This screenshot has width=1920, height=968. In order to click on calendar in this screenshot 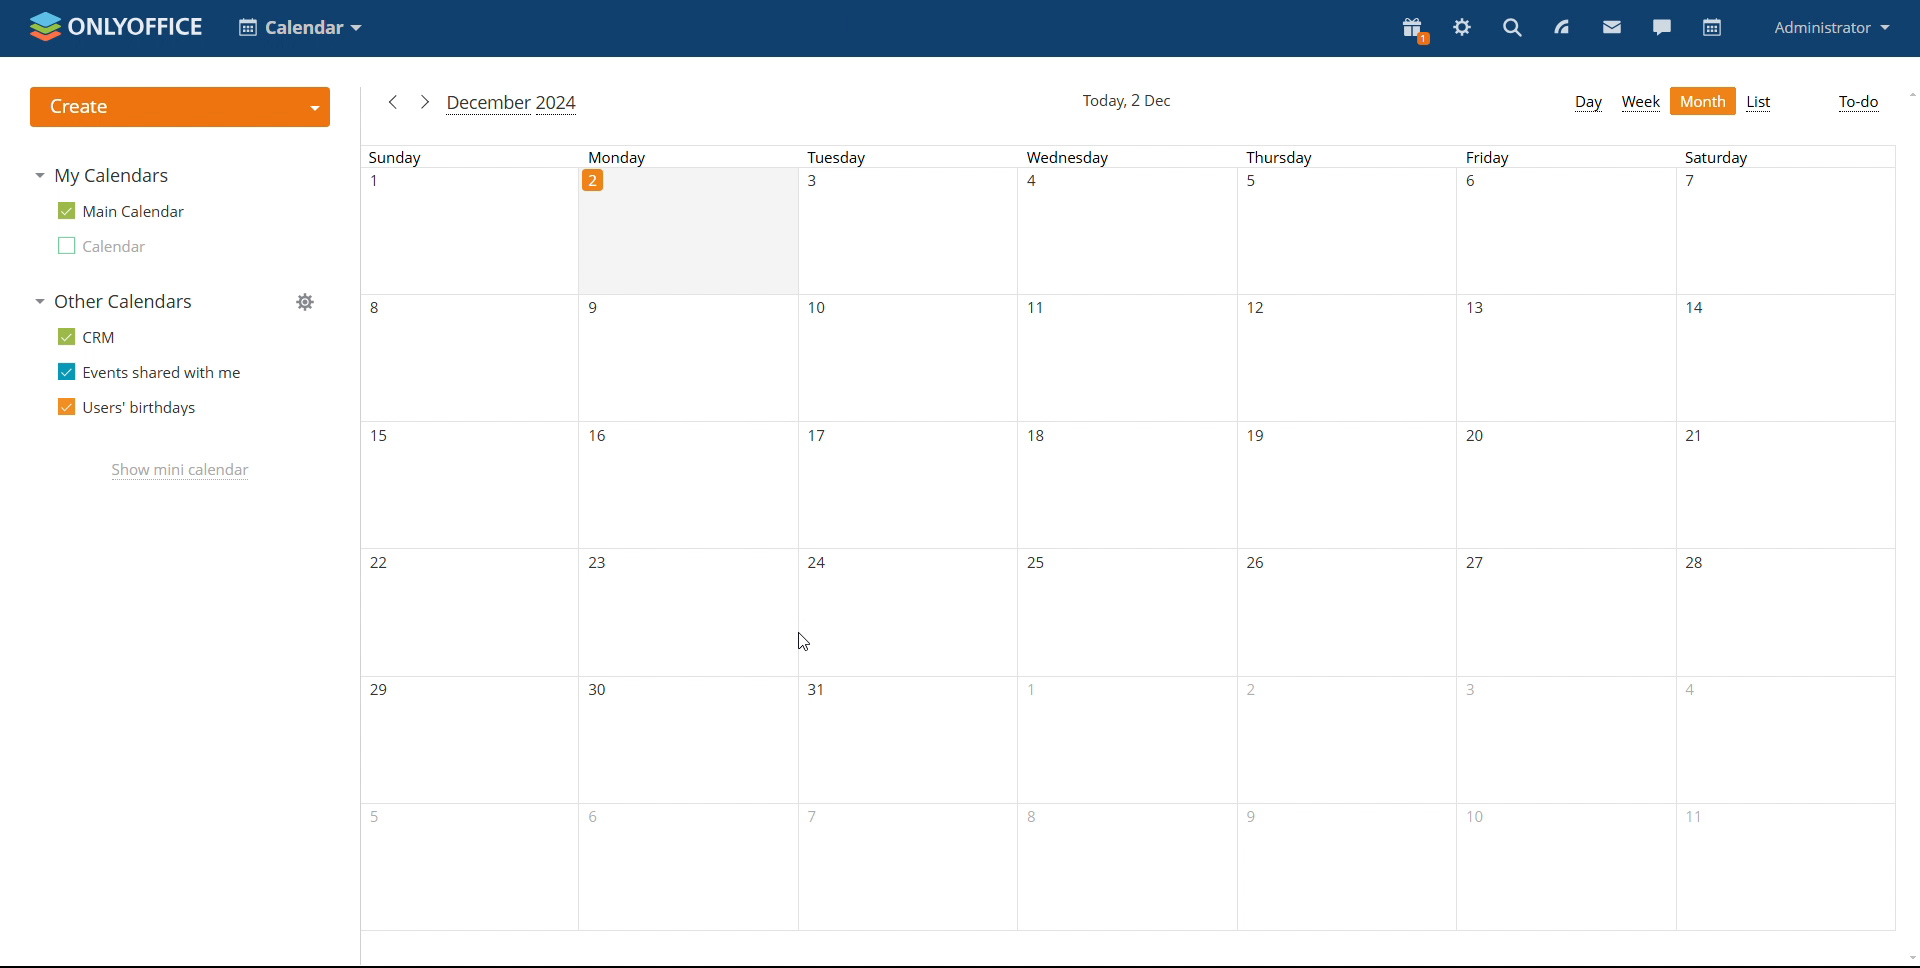, I will do `click(1712, 28)`.